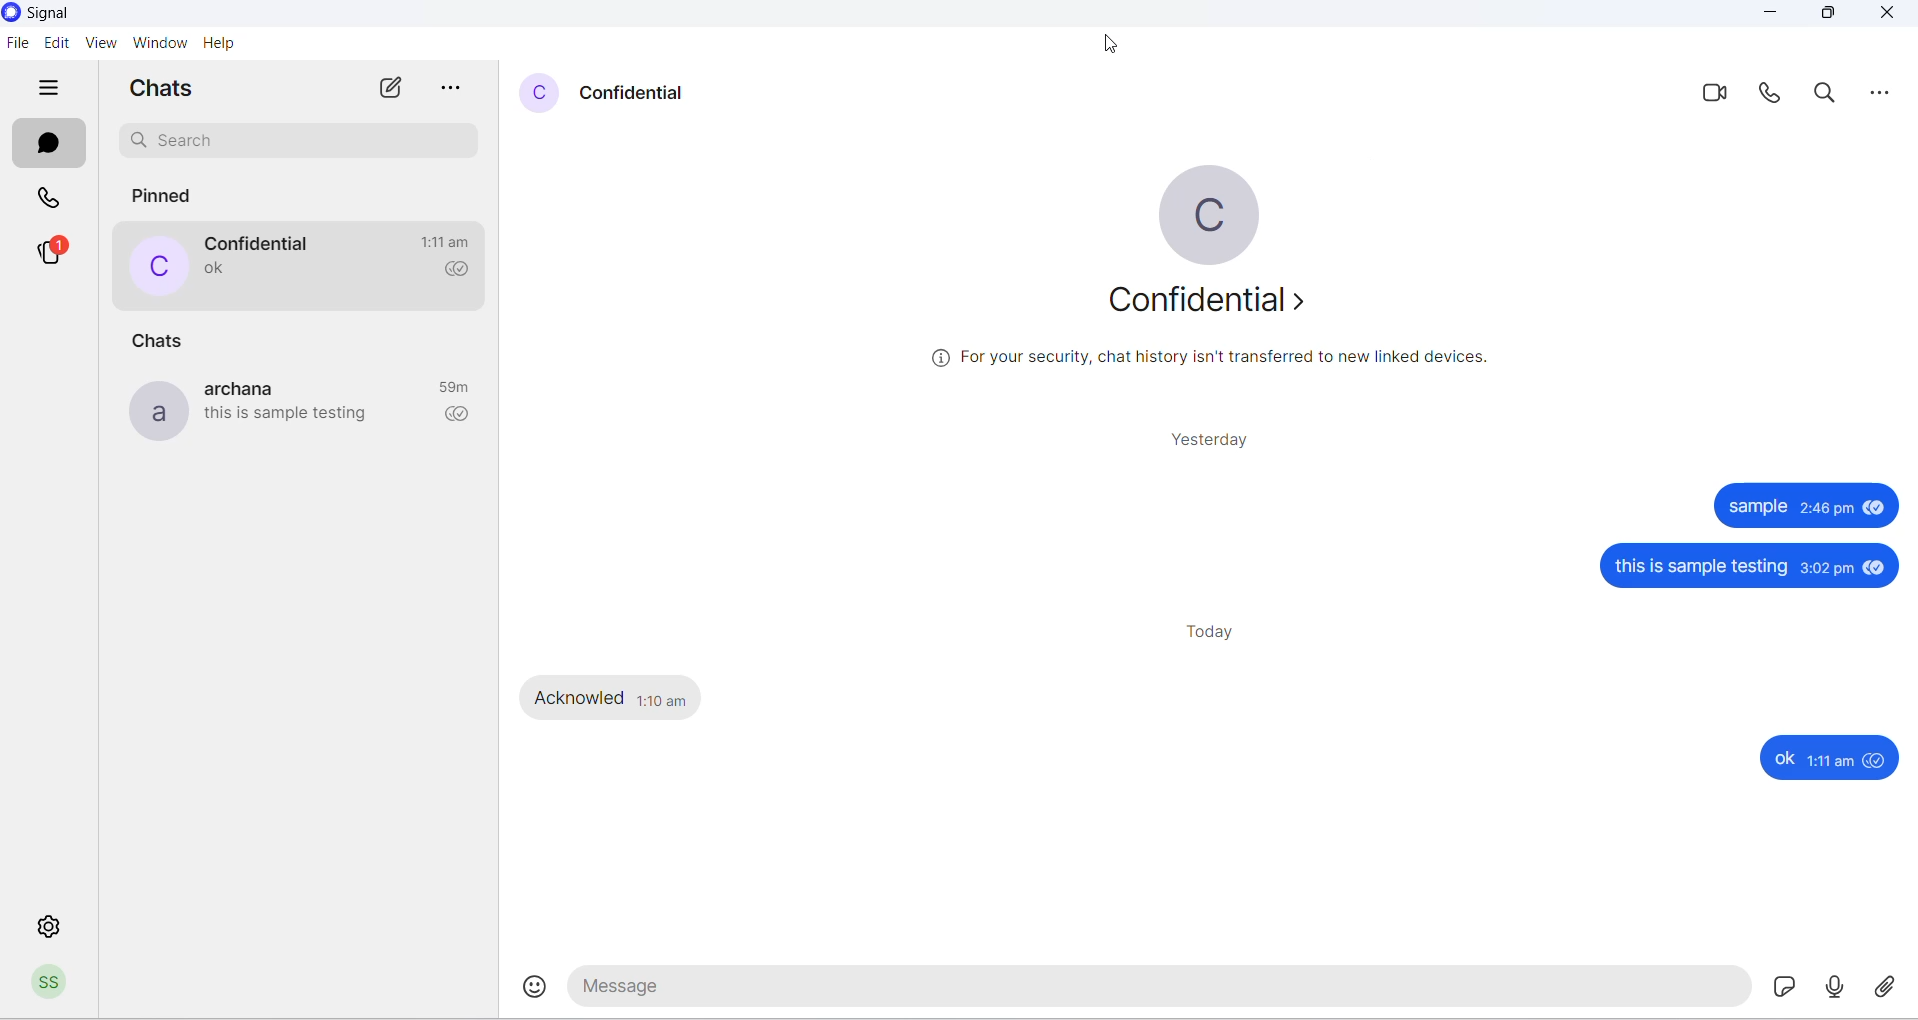  I want to click on profile picture, so click(1216, 213).